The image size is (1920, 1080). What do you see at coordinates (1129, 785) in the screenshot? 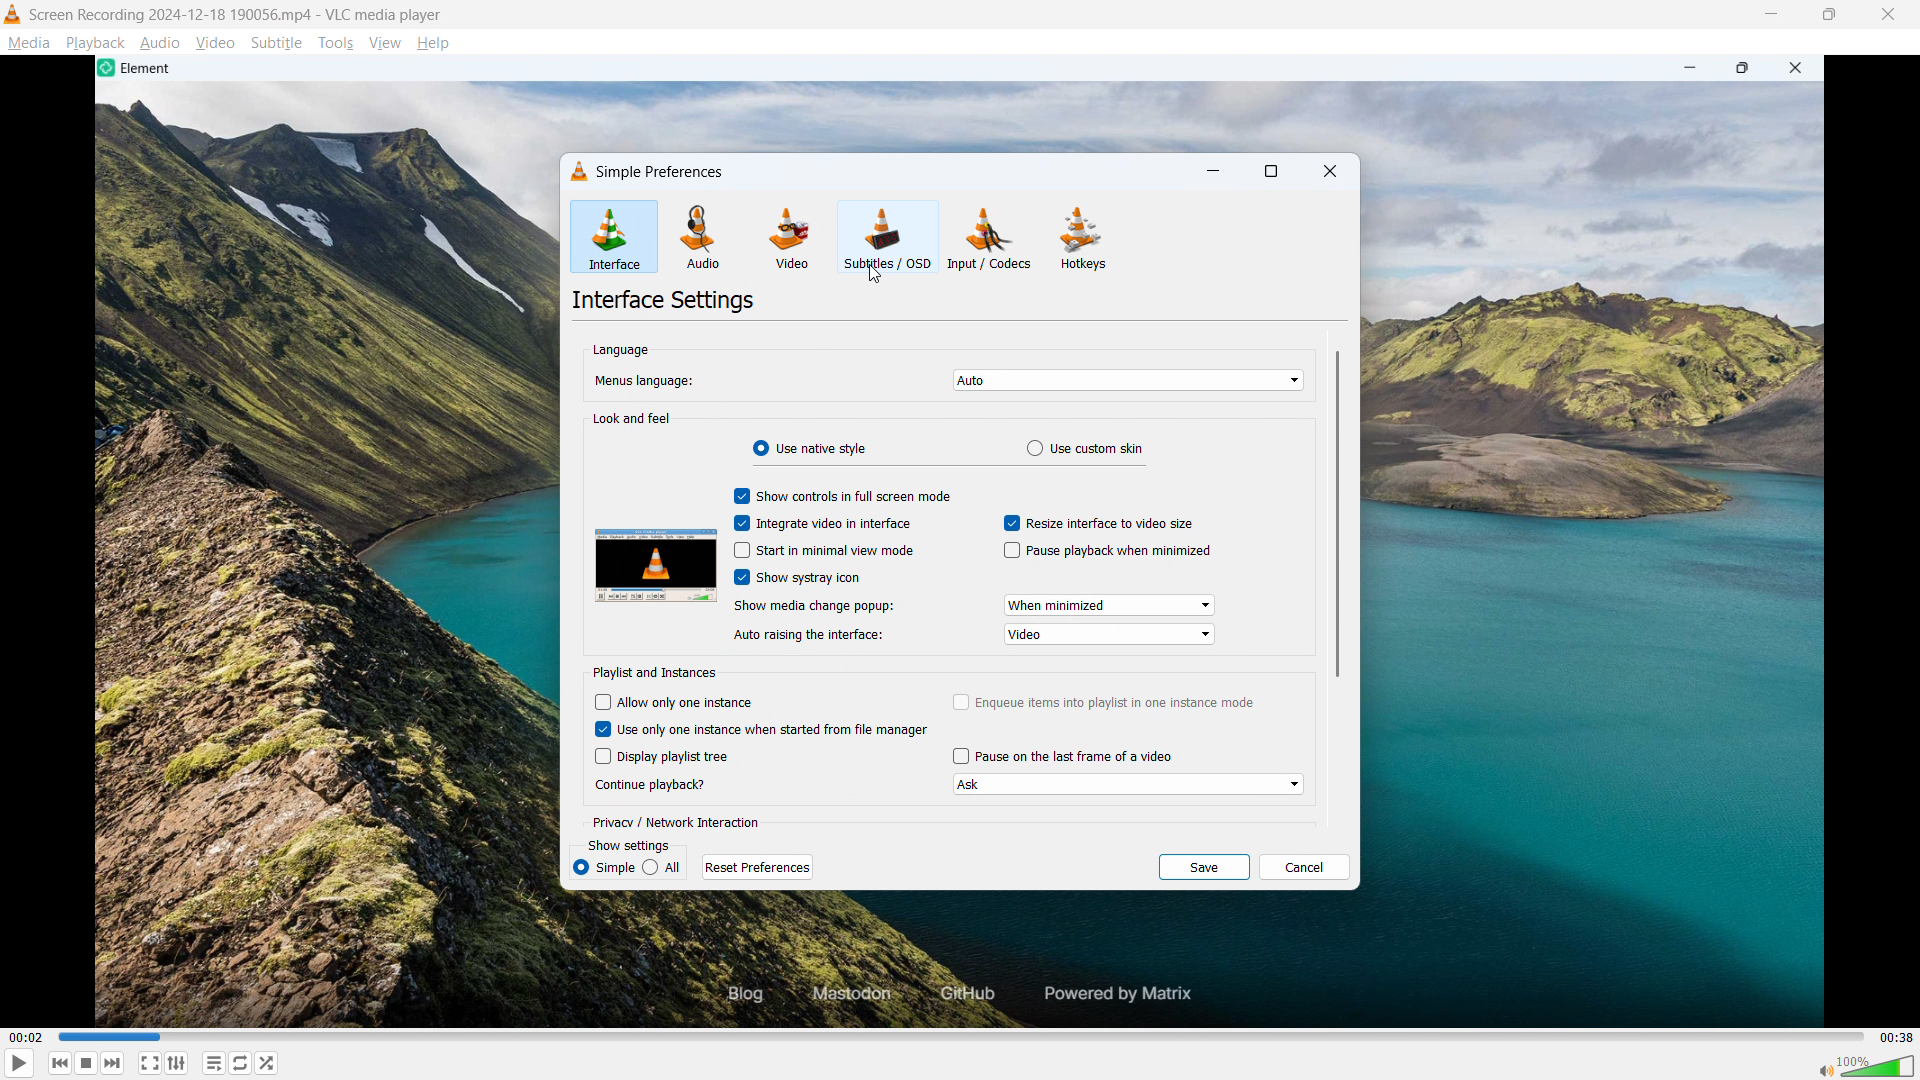
I see `Ask` at bounding box center [1129, 785].